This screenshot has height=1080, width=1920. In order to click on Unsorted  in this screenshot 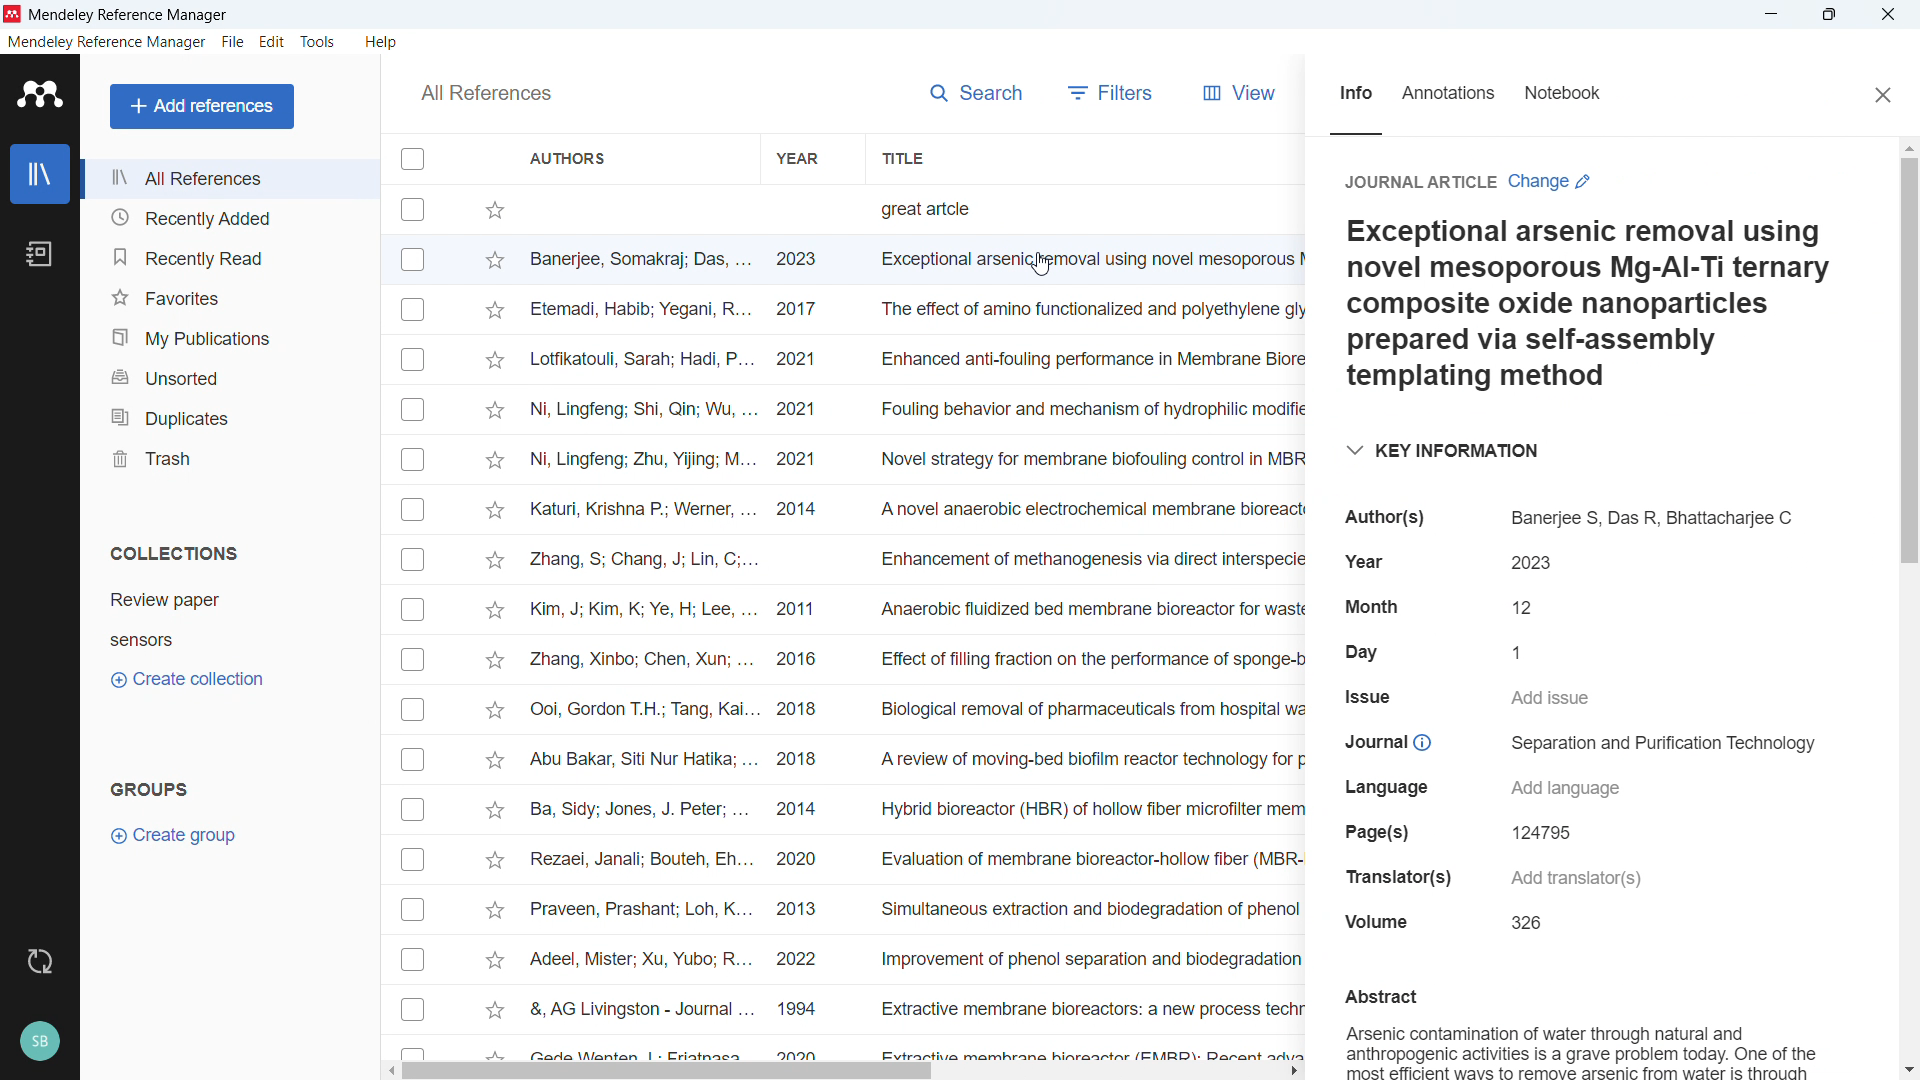, I will do `click(229, 376)`.